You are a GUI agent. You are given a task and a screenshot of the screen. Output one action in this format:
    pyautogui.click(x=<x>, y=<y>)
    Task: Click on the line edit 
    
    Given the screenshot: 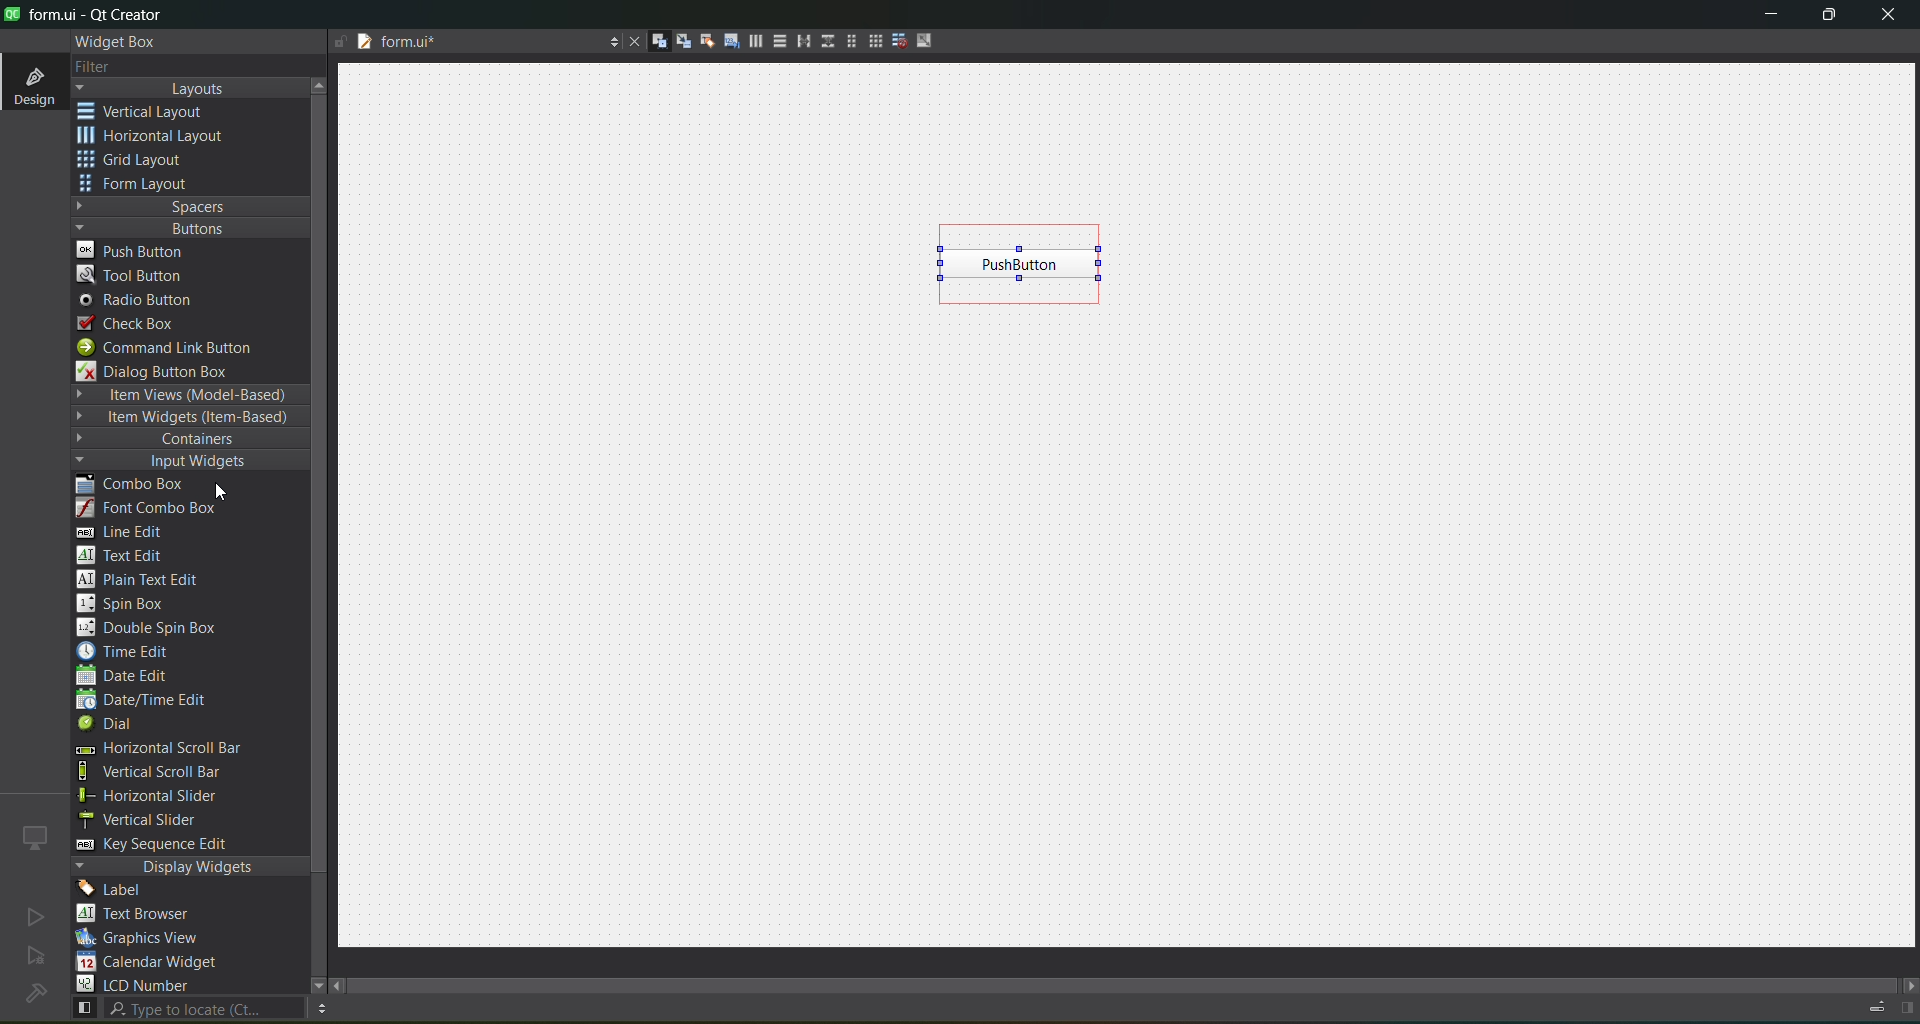 What is the action you would take?
    pyautogui.click(x=130, y=532)
    